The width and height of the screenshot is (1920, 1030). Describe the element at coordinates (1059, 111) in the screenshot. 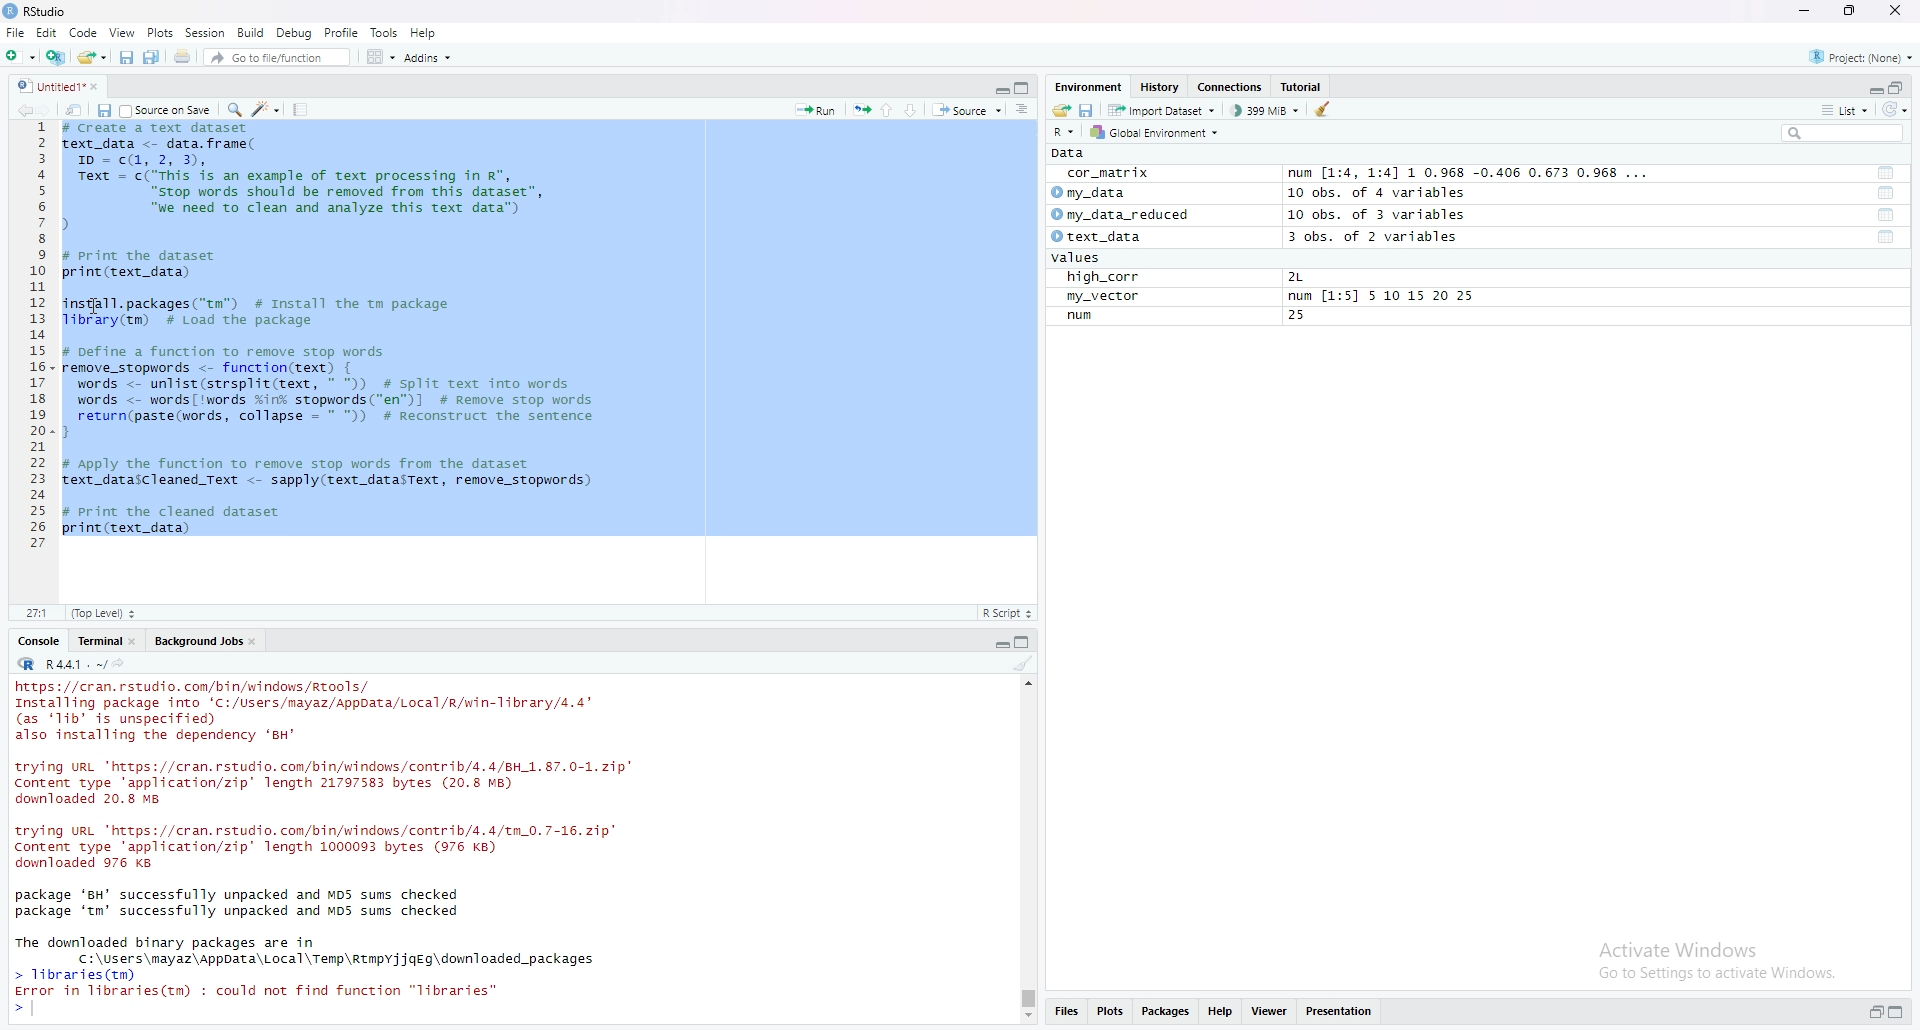

I see `load workspace` at that location.